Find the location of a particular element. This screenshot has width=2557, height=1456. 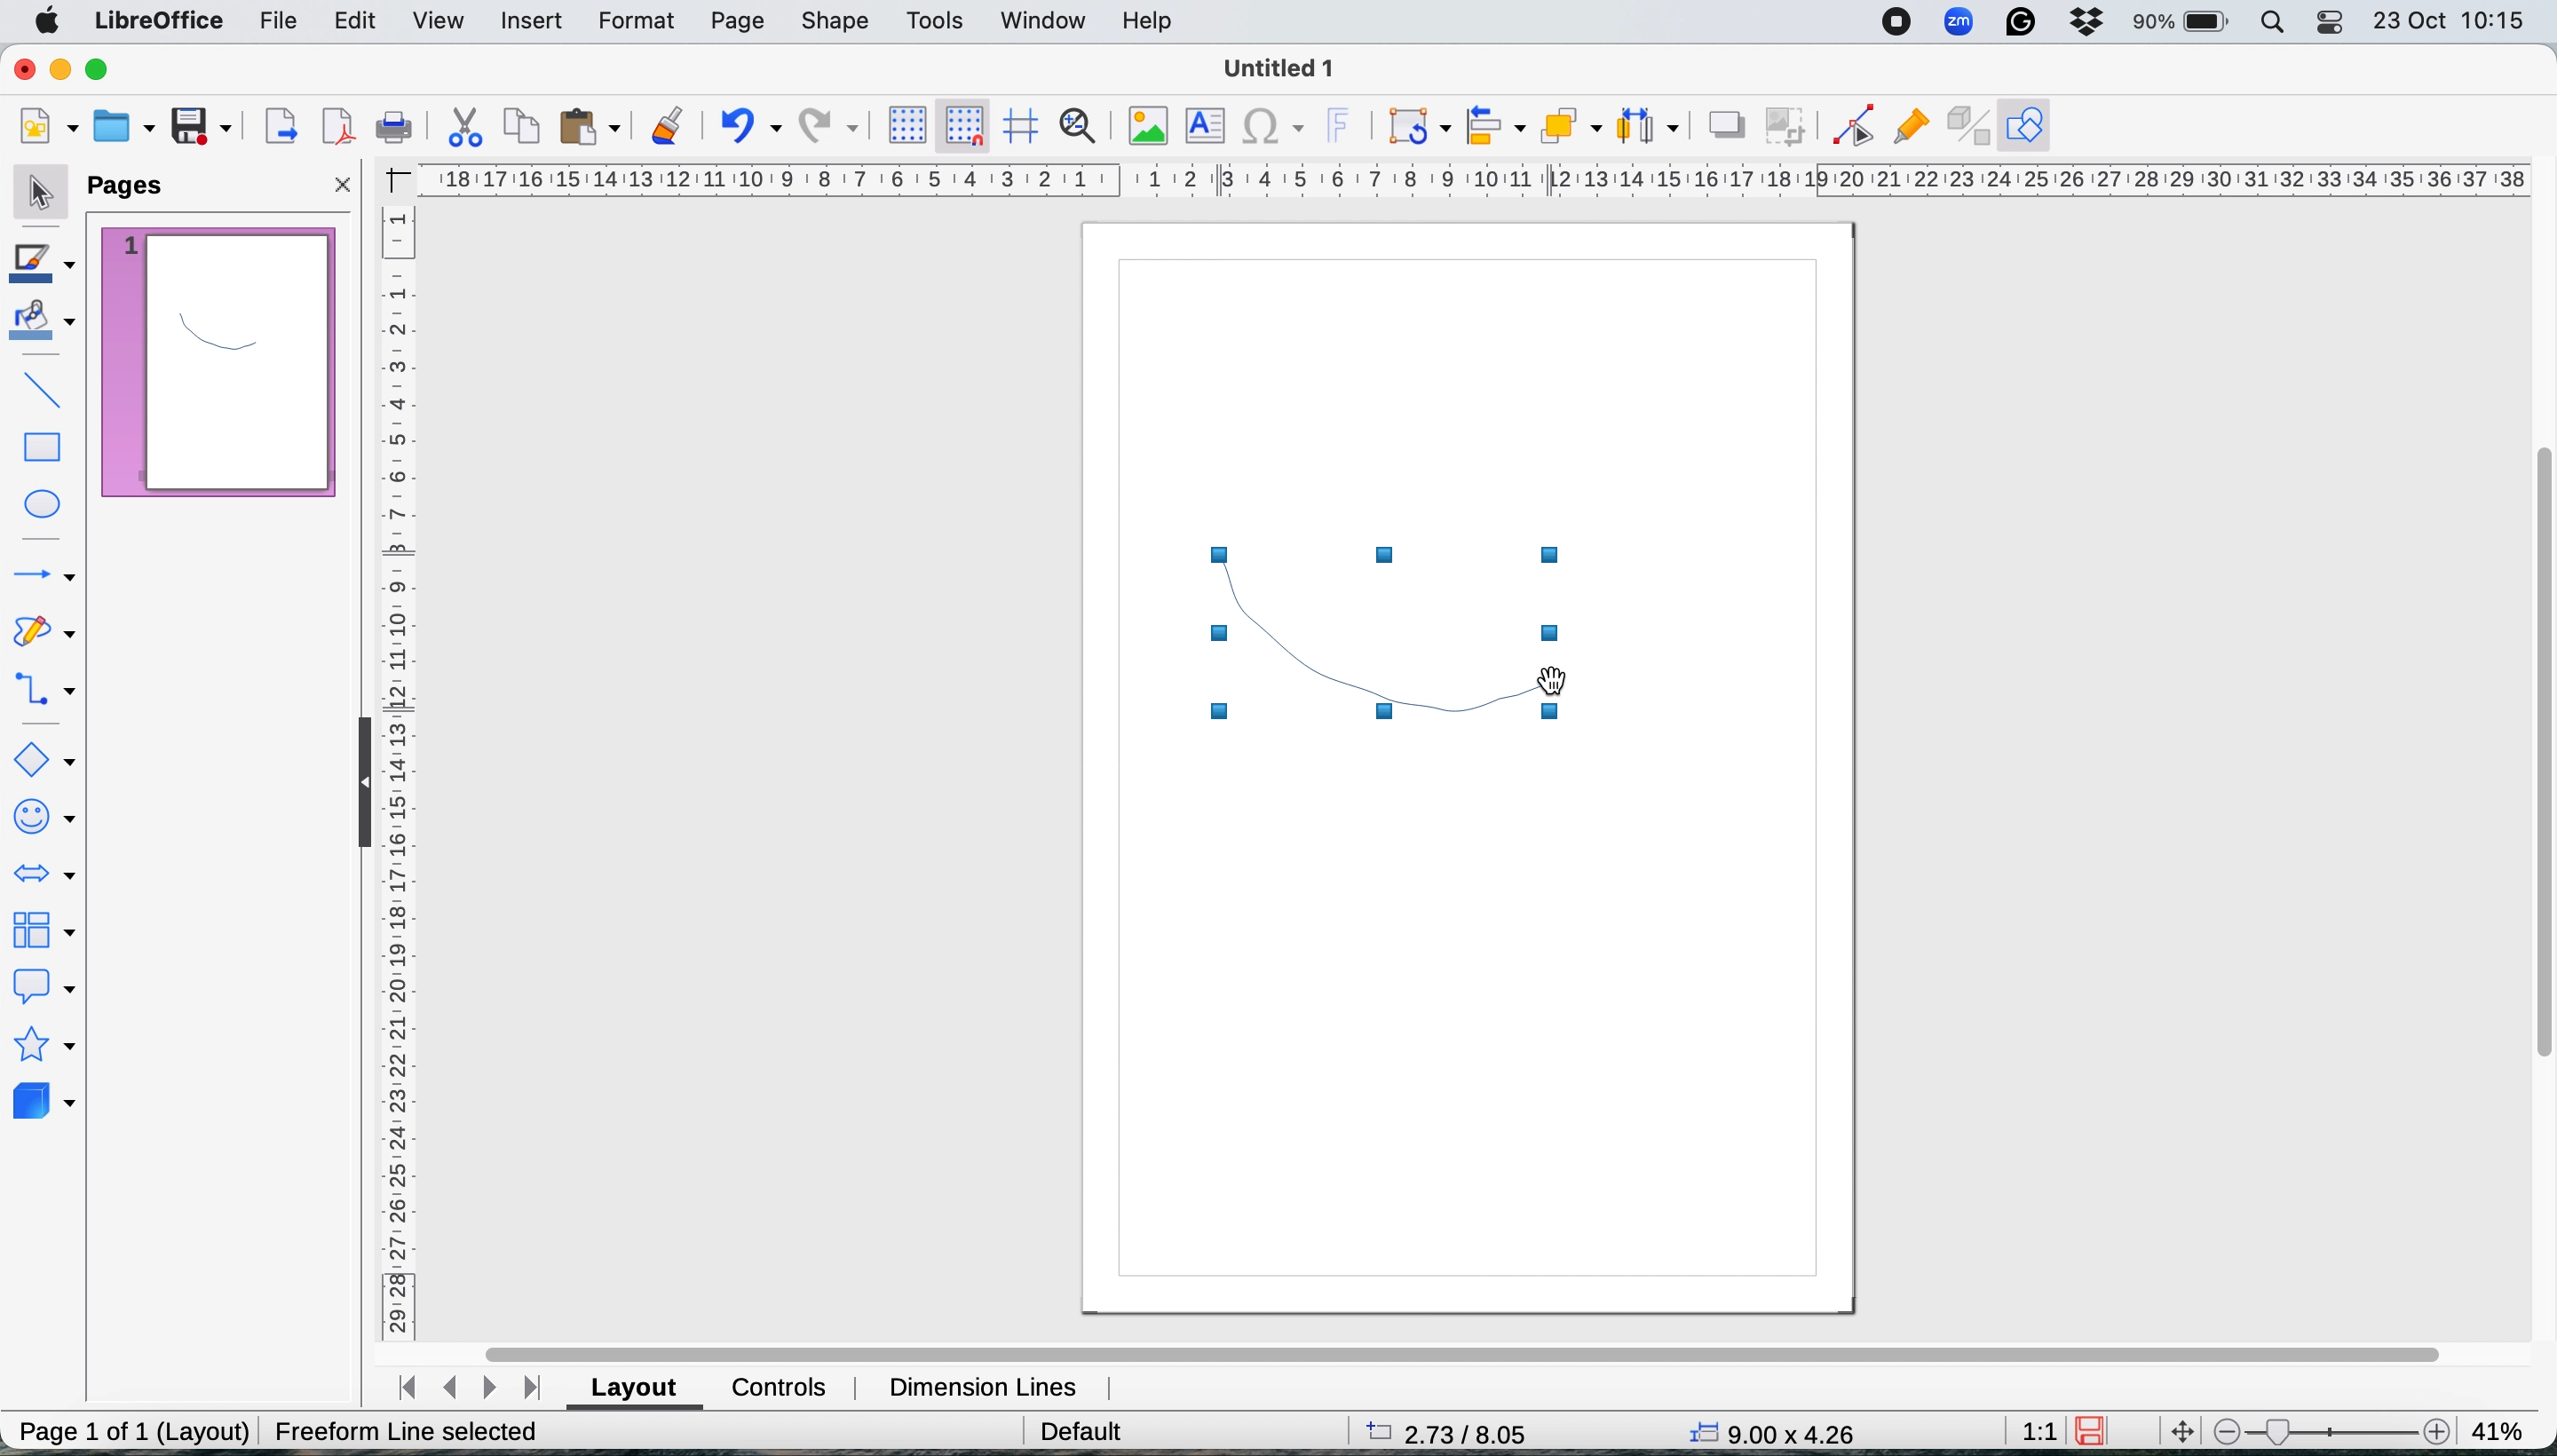

insert is located at coordinates (534, 23).